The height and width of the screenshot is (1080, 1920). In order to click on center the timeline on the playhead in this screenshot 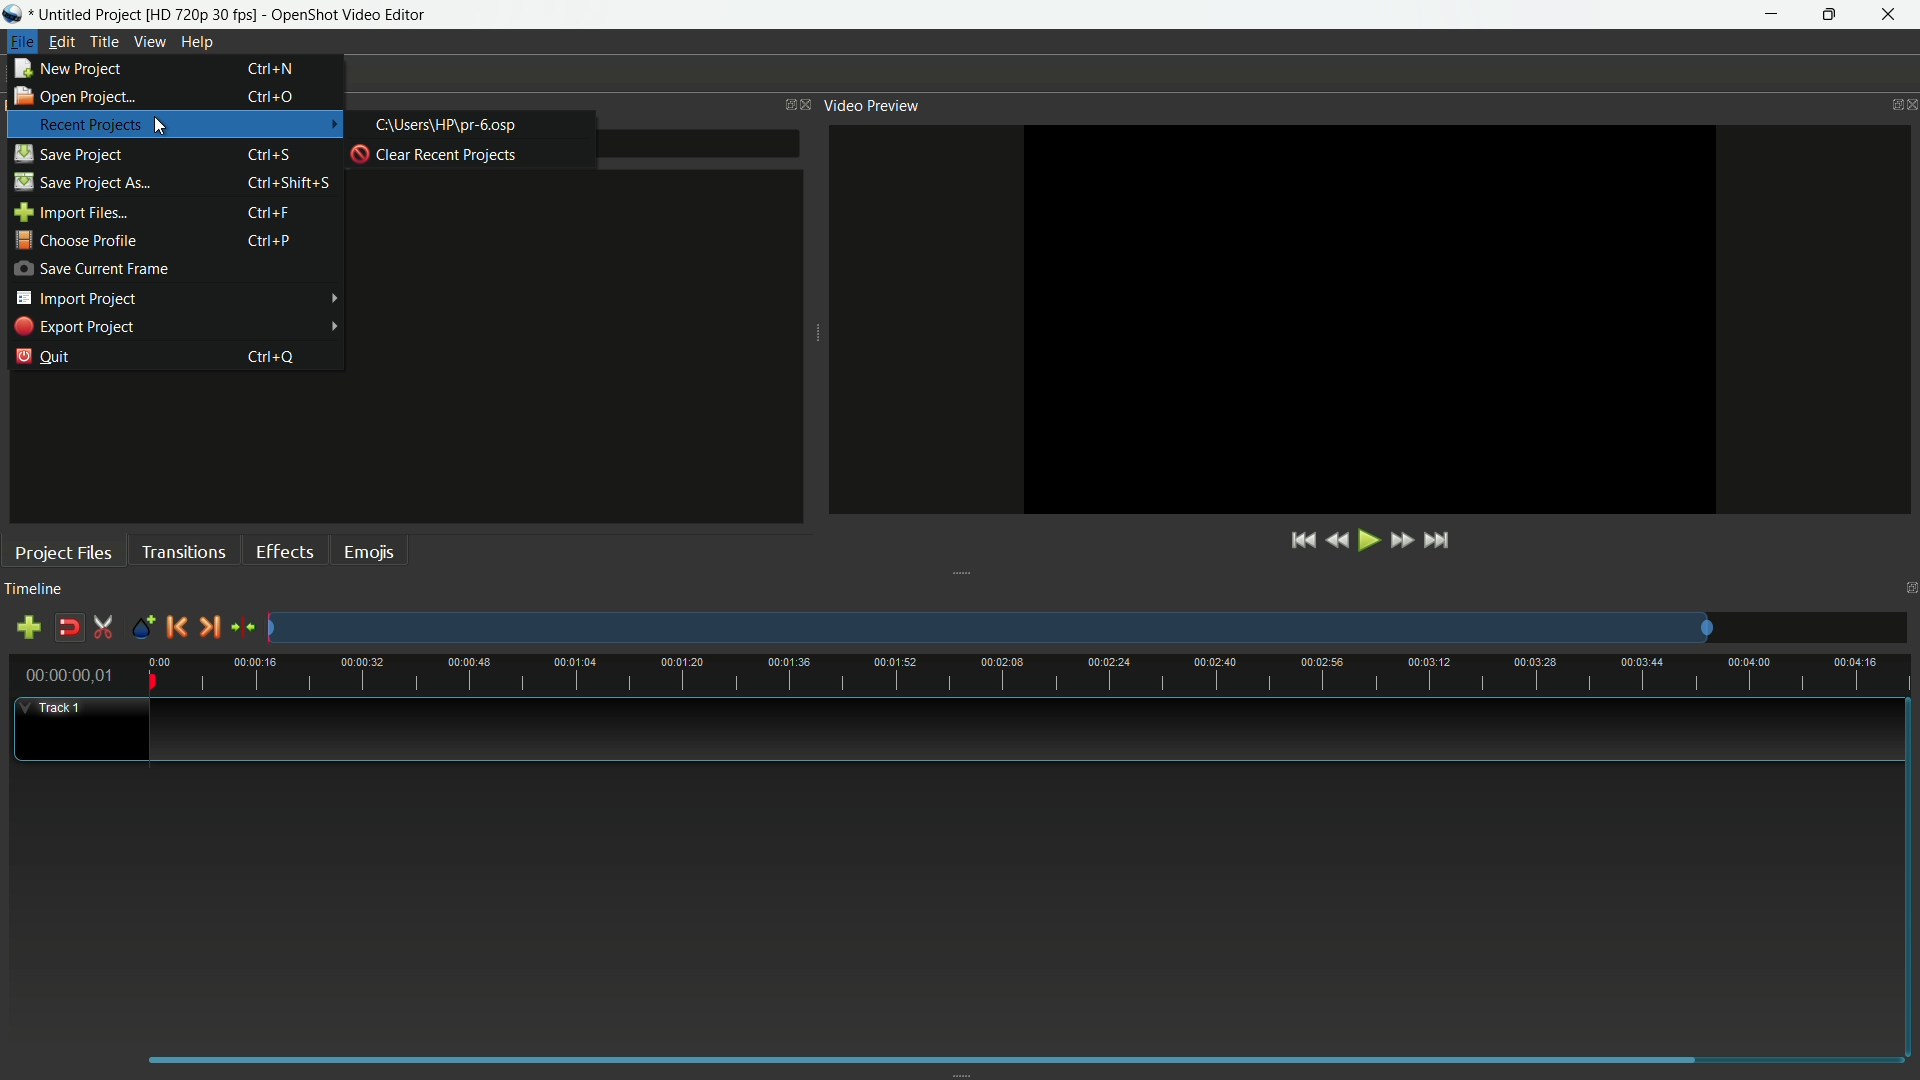, I will do `click(244, 626)`.